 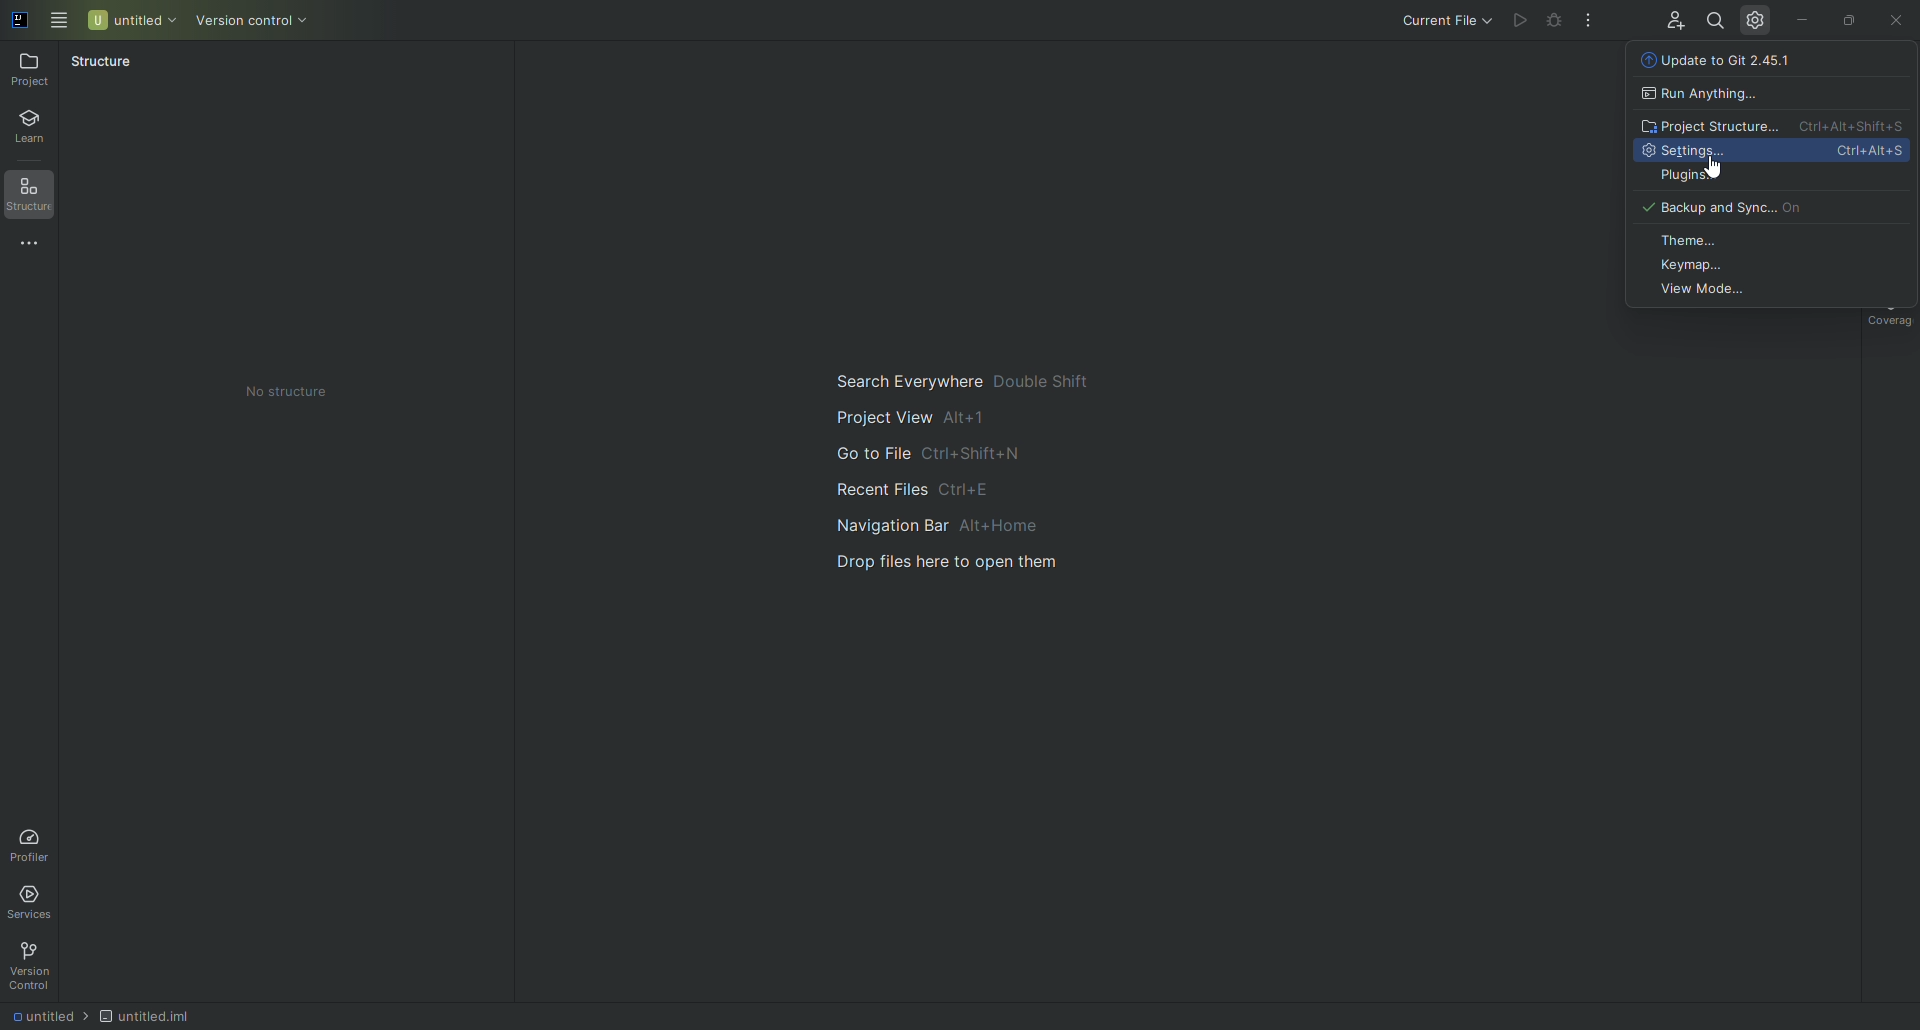 What do you see at coordinates (136, 22) in the screenshot?
I see `Untitled` at bounding box center [136, 22].